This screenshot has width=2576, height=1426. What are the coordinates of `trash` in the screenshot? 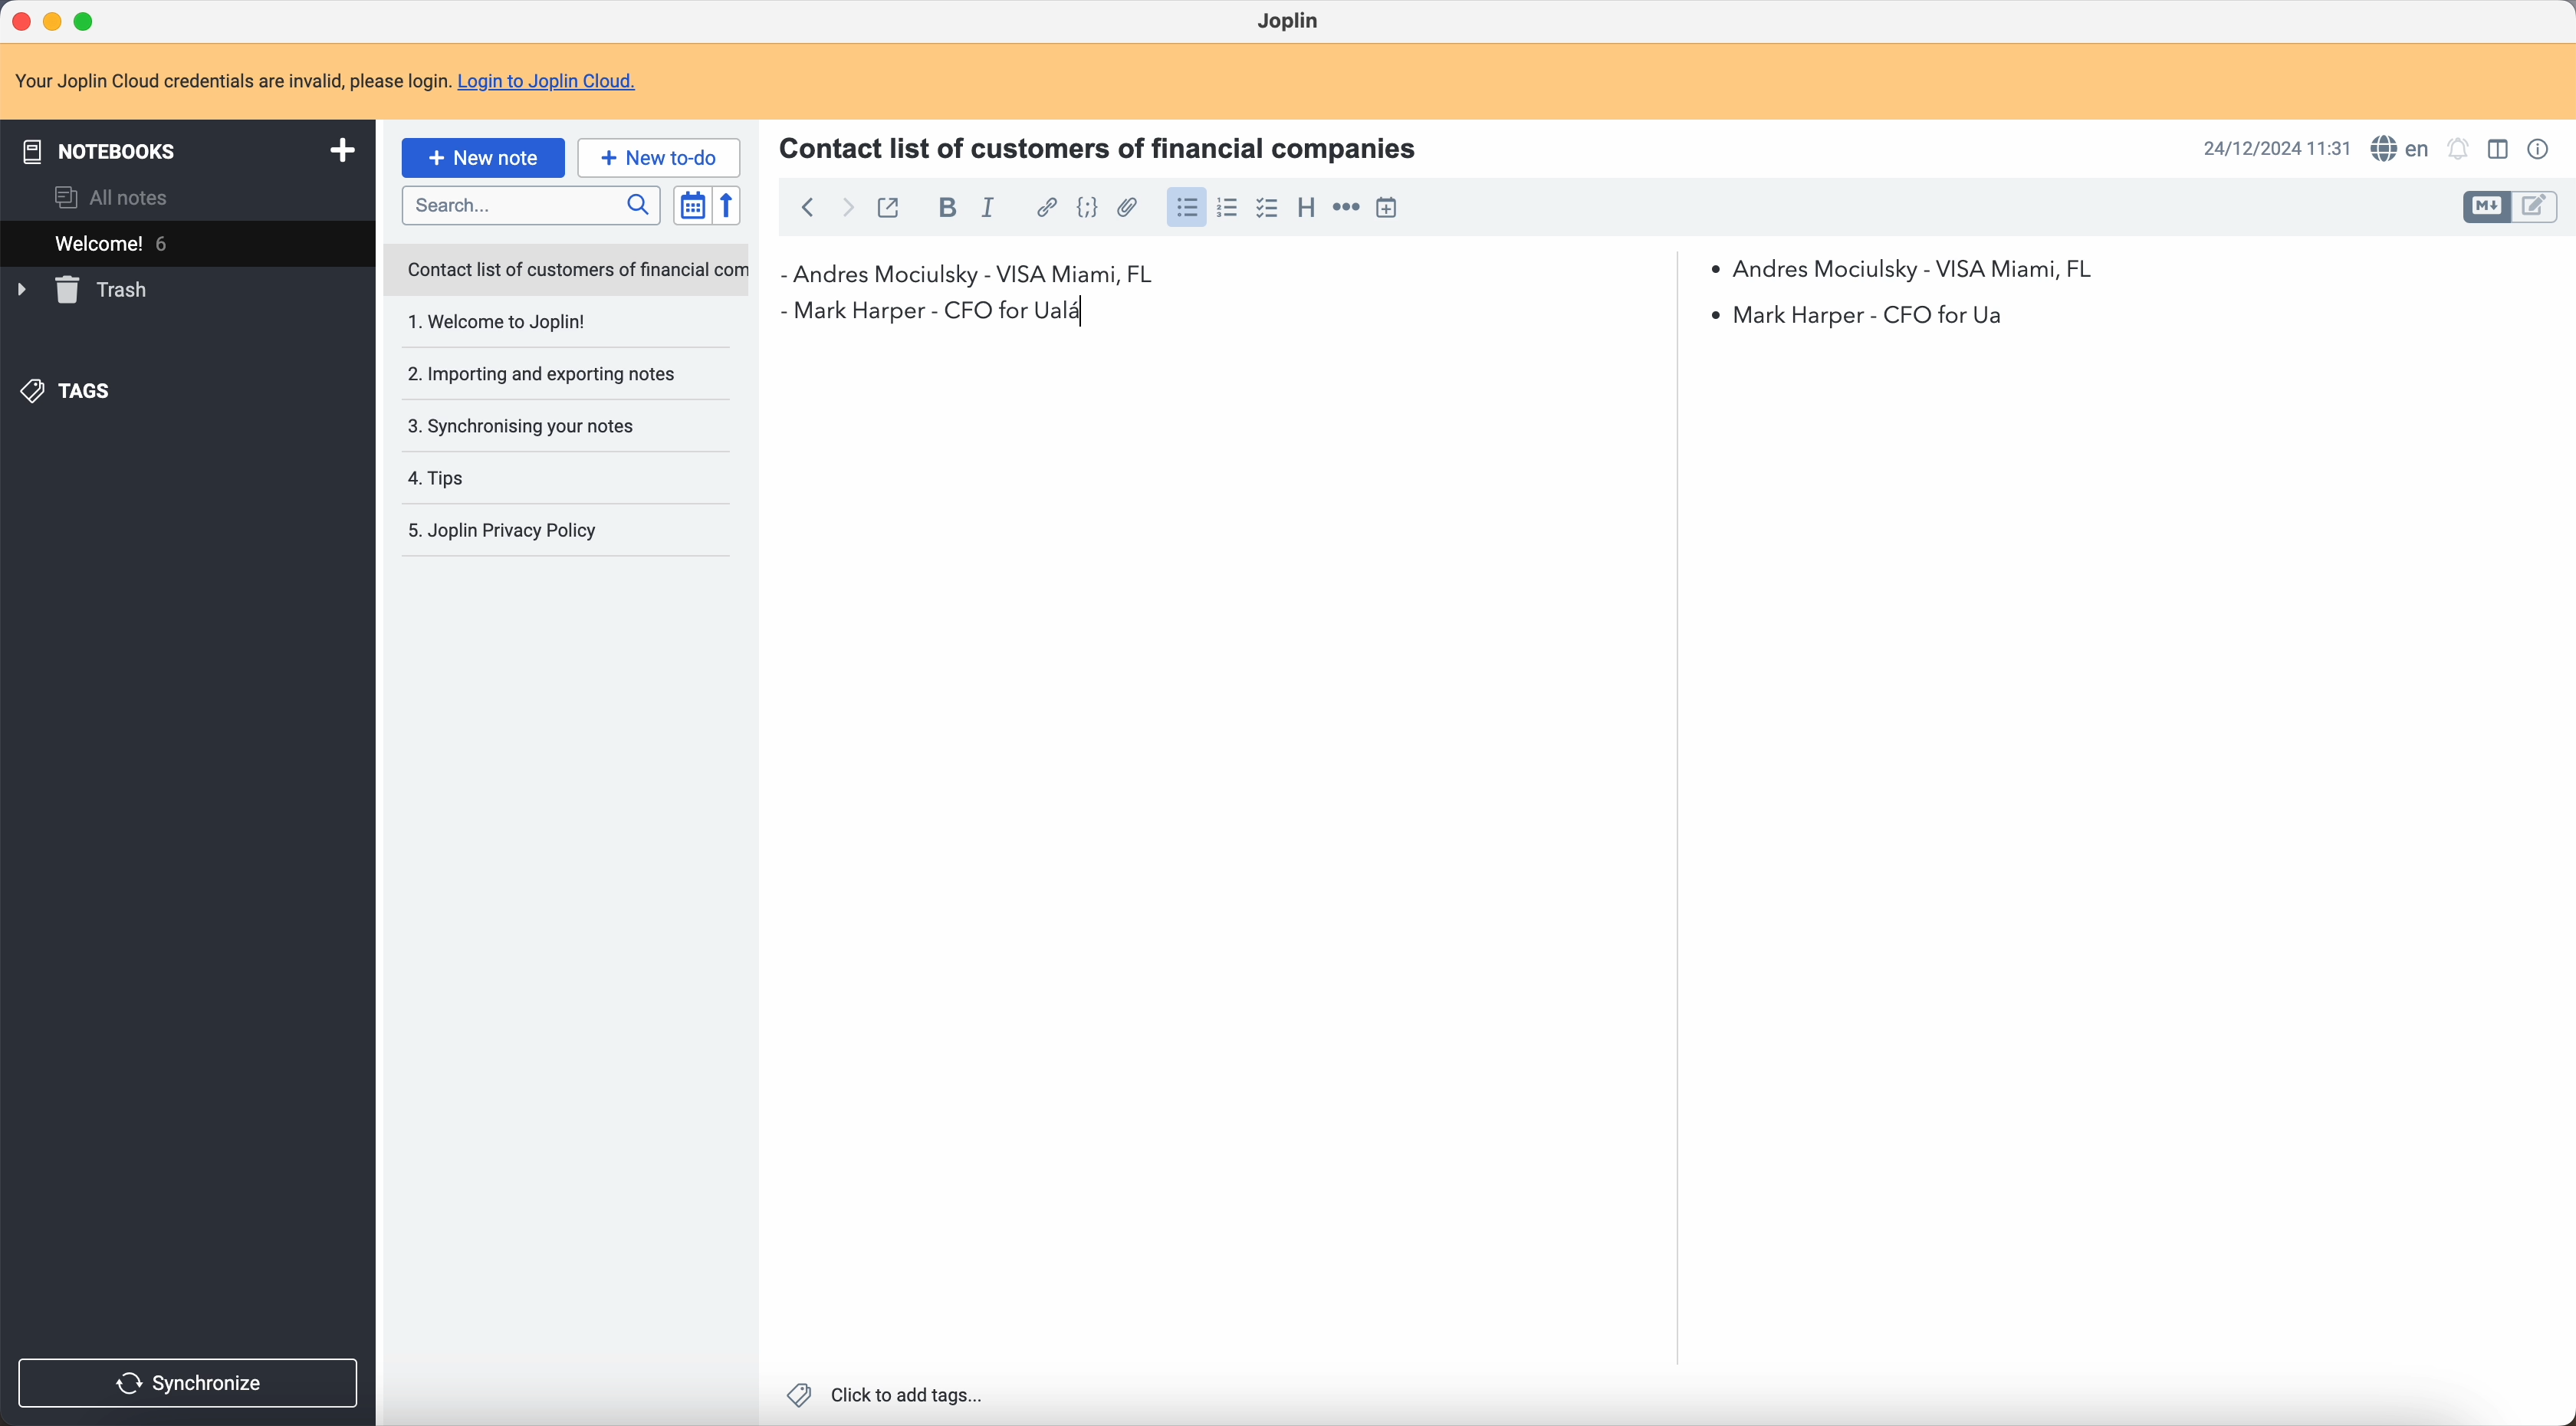 It's located at (84, 290).